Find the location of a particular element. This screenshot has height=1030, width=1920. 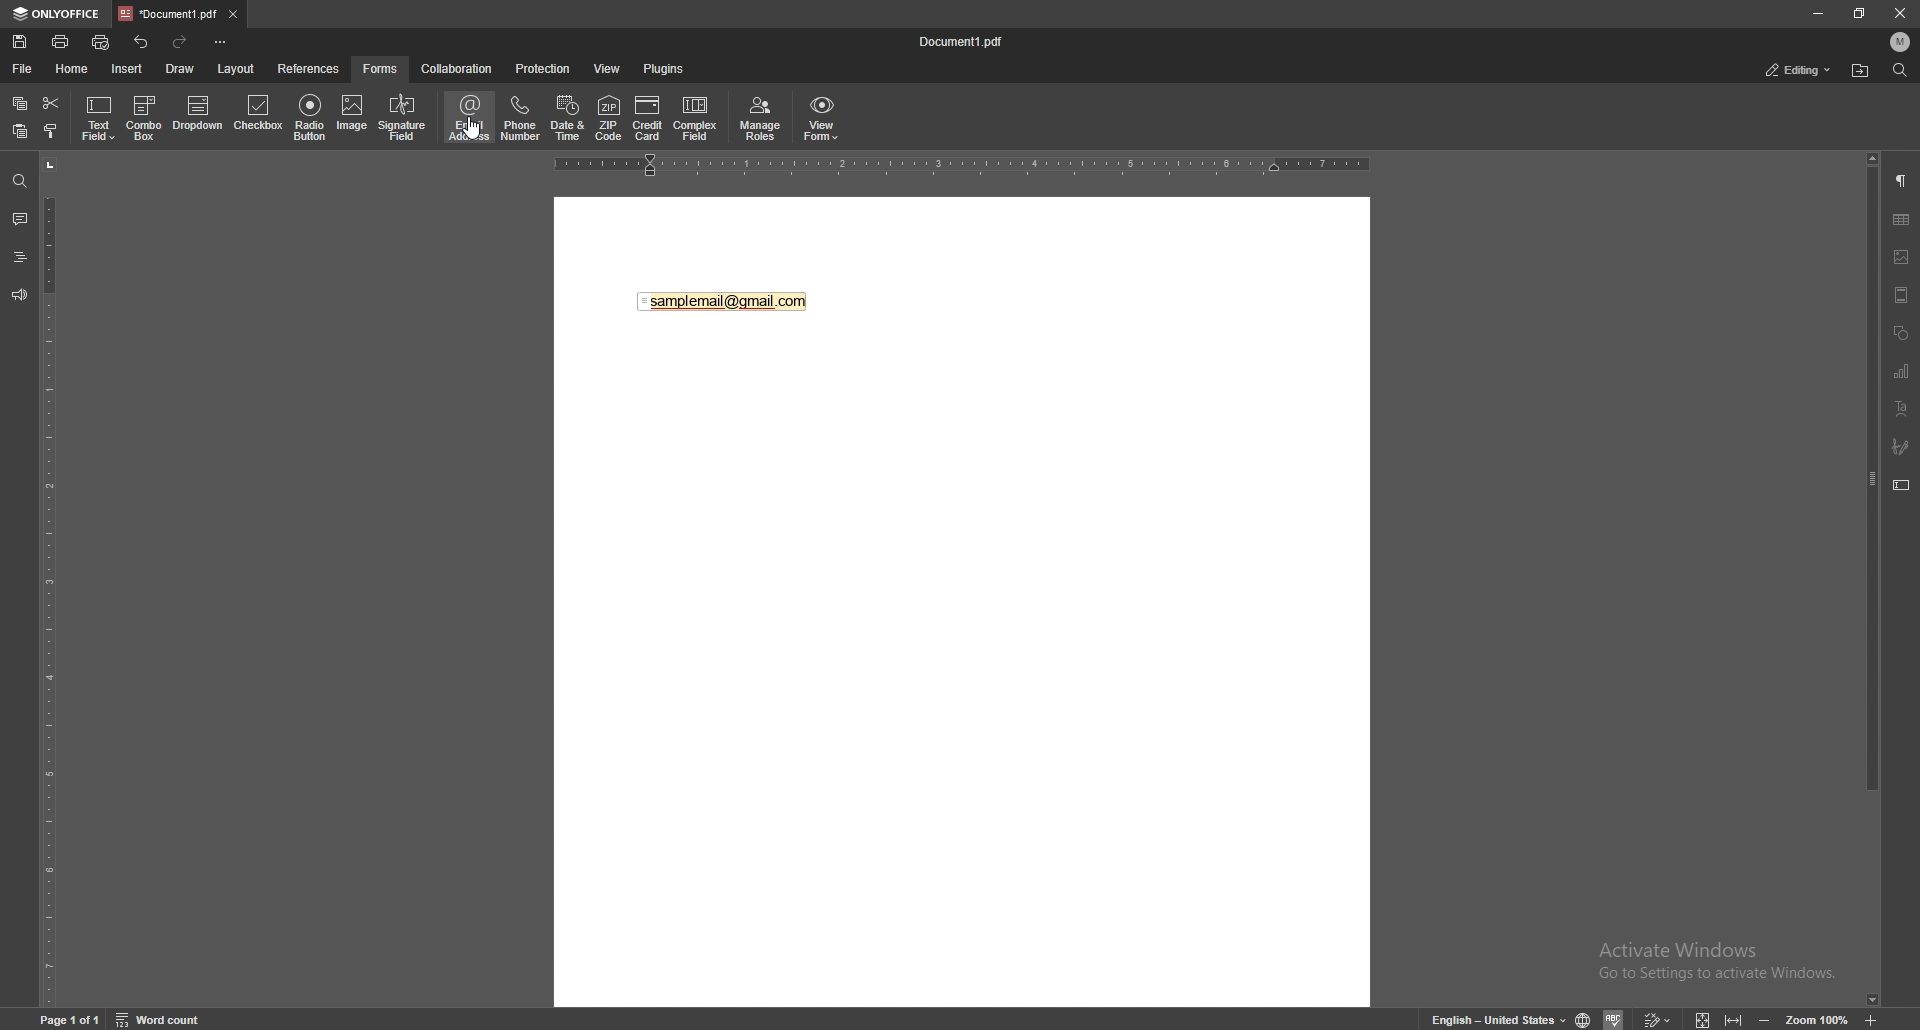

find is located at coordinates (20, 180).